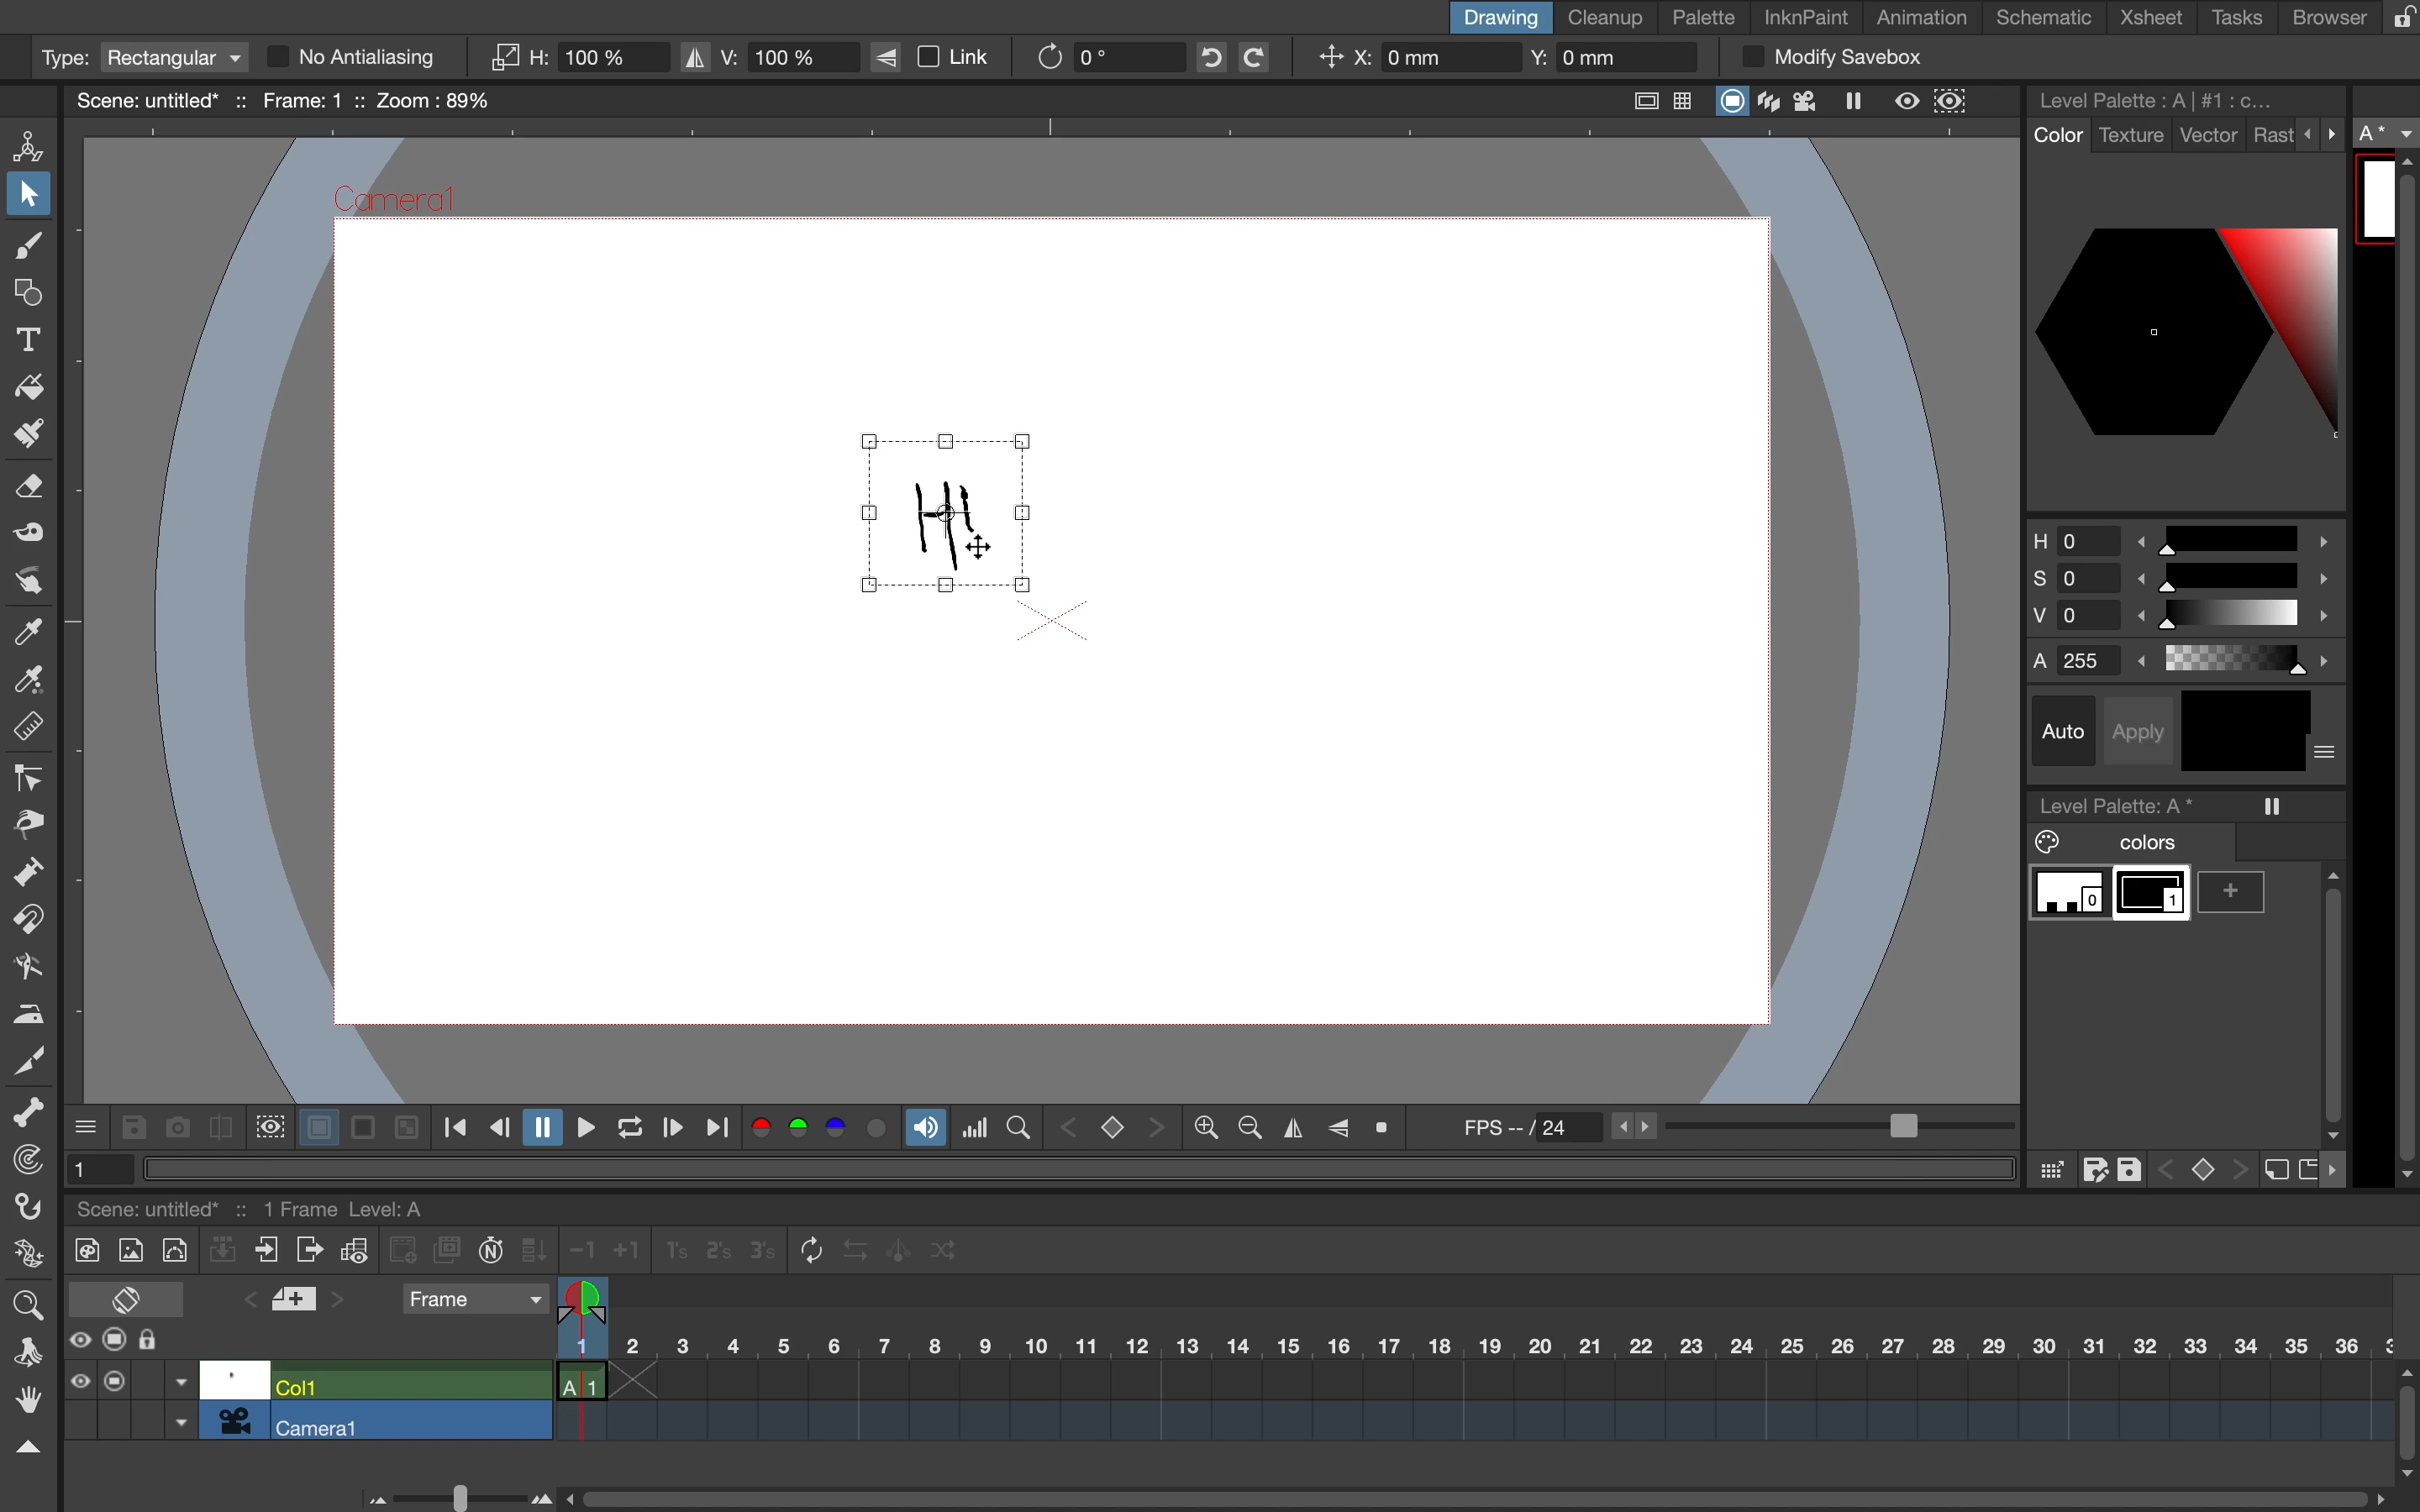 The image size is (2420, 1512). What do you see at coordinates (1339, 1125) in the screenshot?
I see `flip vertically` at bounding box center [1339, 1125].